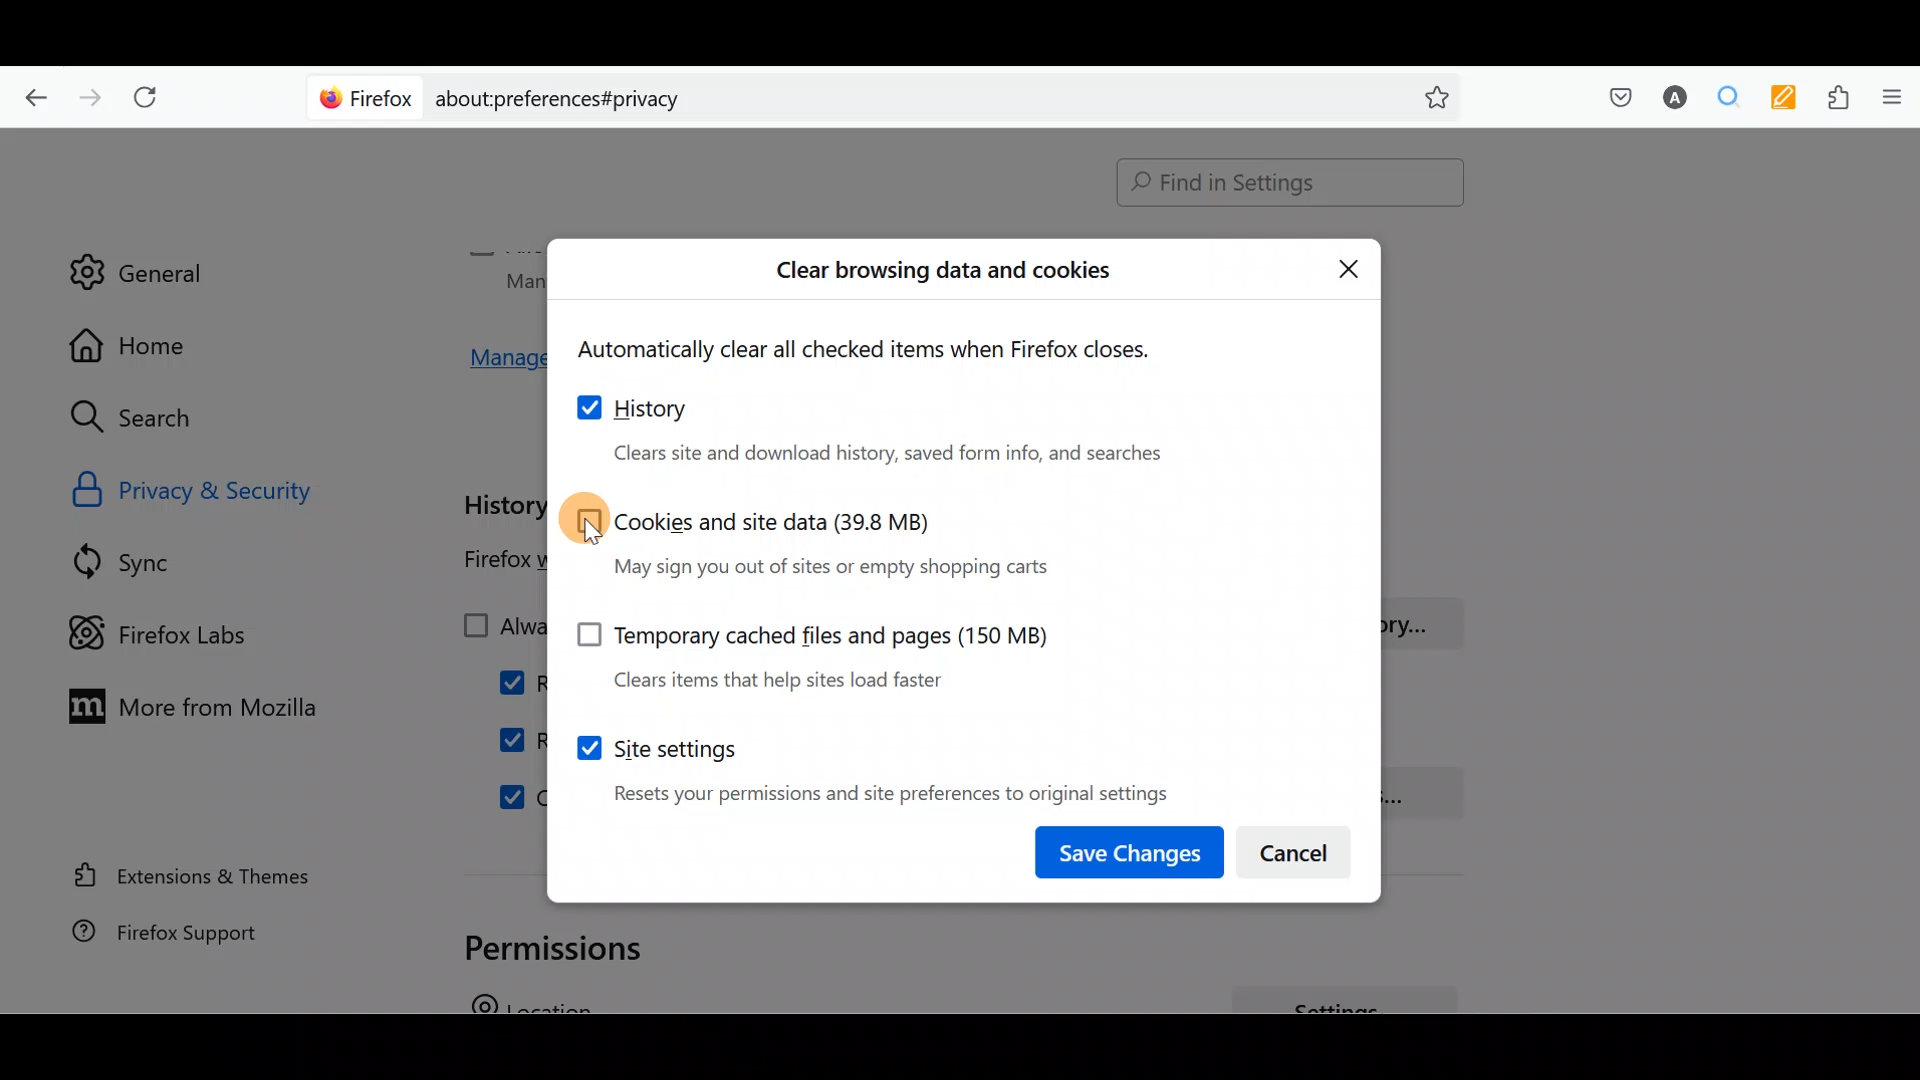 The height and width of the screenshot is (1080, 1920). I want to click on Firefox labs, so click(175, 631).